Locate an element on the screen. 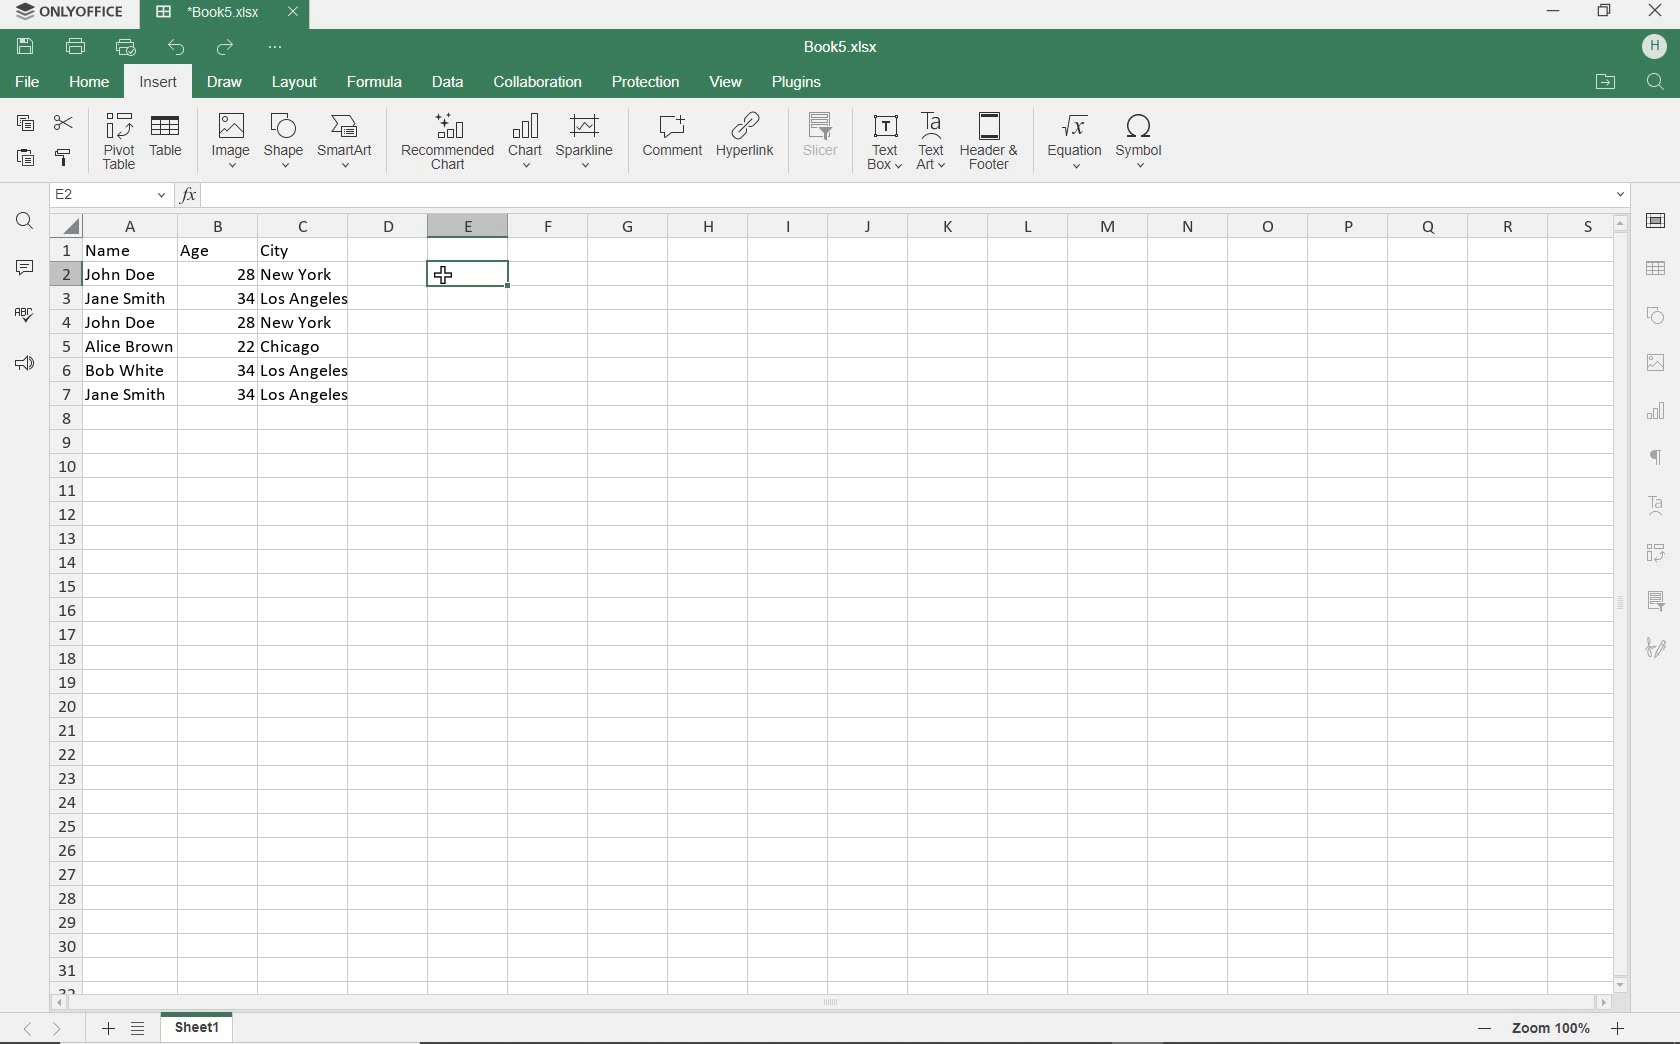 Image resolution: width=1680 pixels, height=1044 pixels. DRAW is located at coordinates (224, 83).